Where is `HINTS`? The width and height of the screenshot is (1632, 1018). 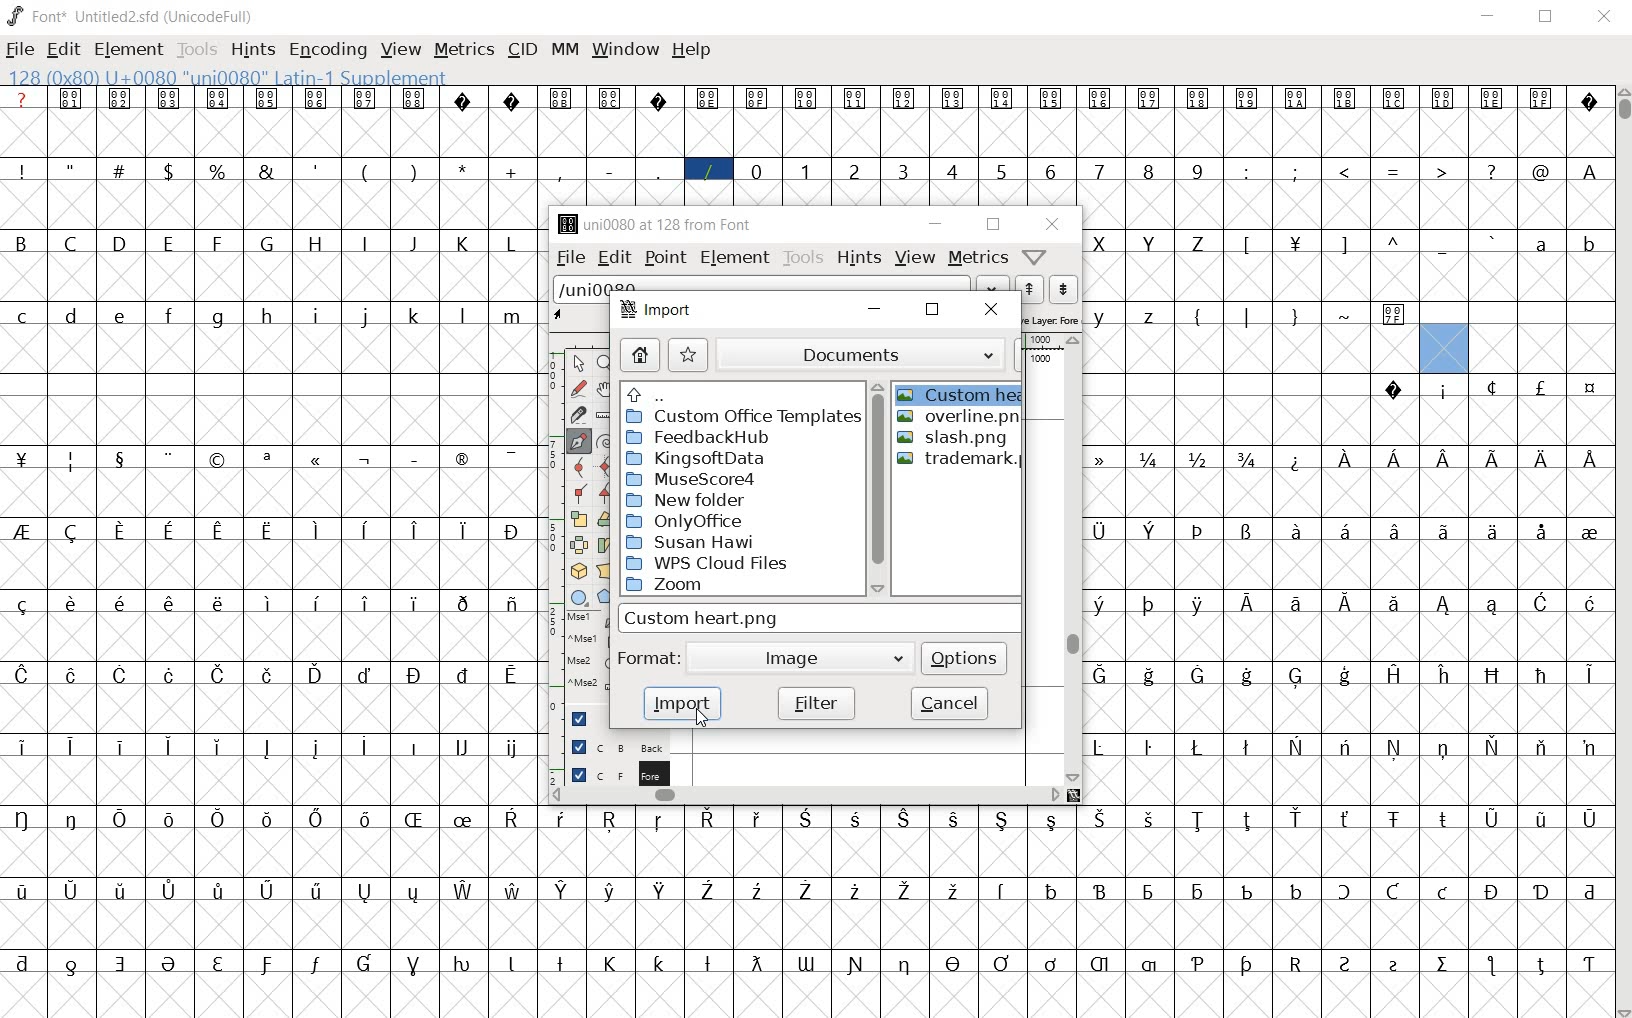
HINTS is located at coordinates (251, 49).